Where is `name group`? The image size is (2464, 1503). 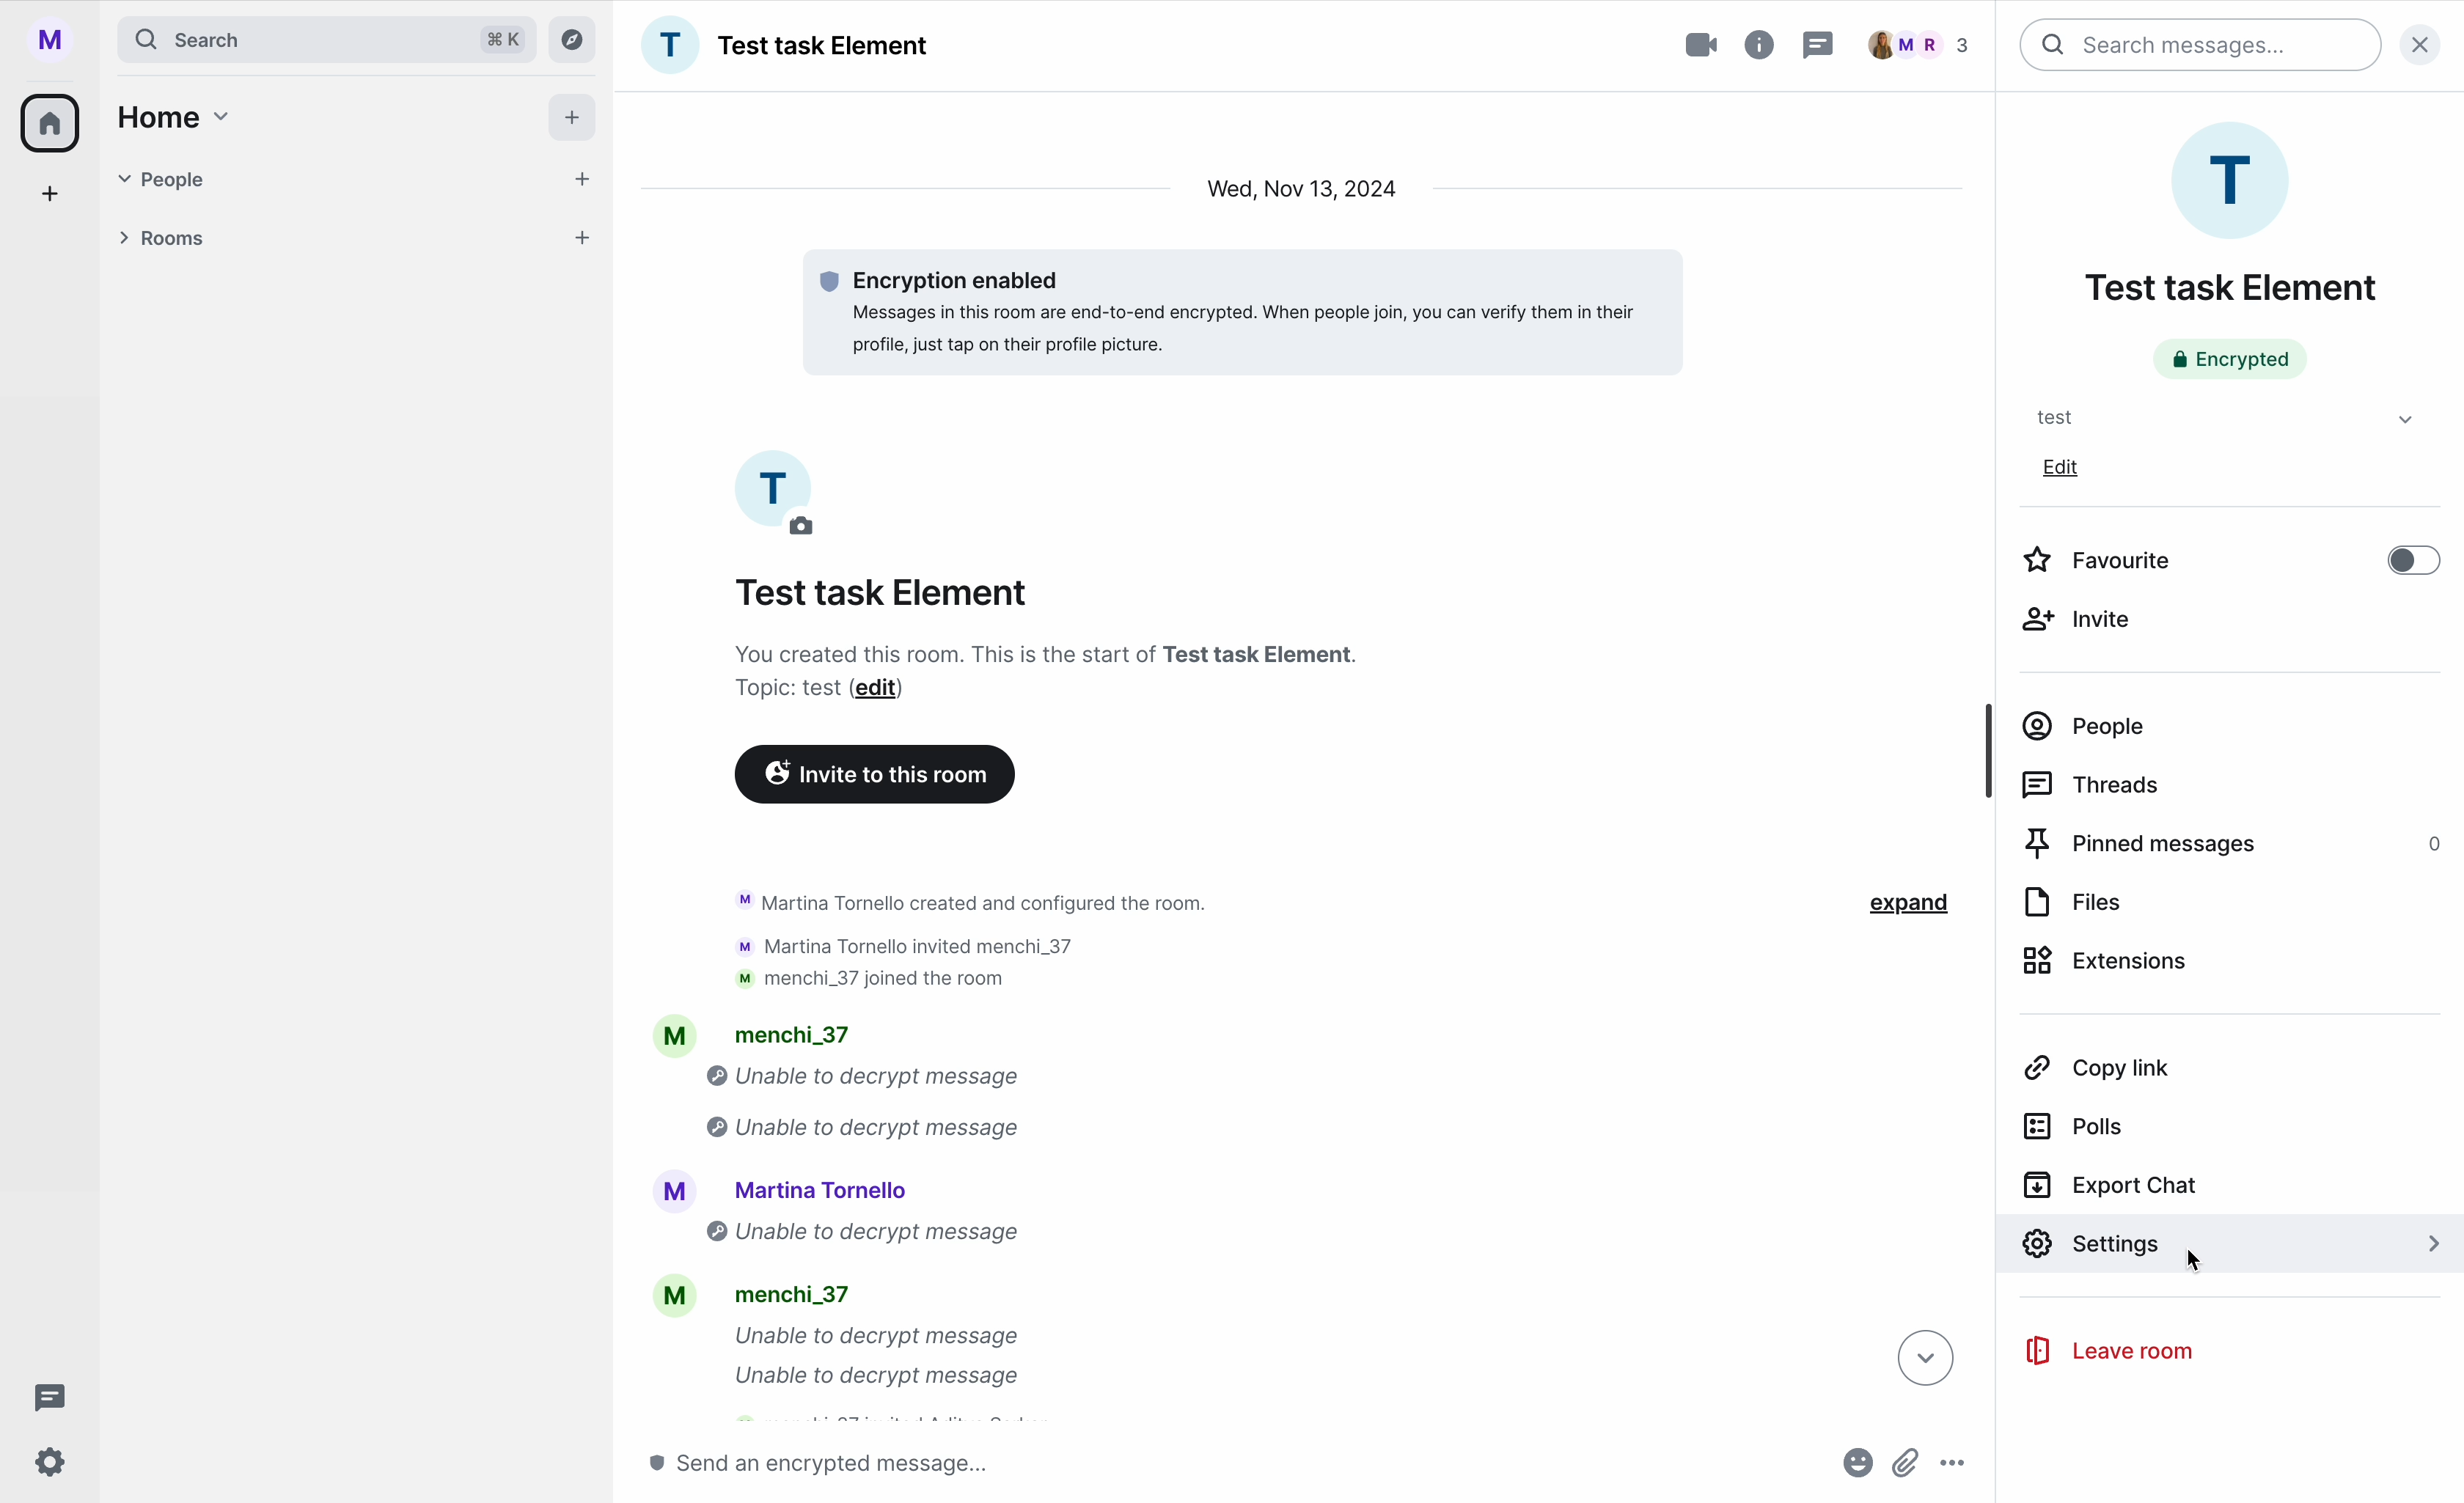 name group is located at coordinates (882, 595).